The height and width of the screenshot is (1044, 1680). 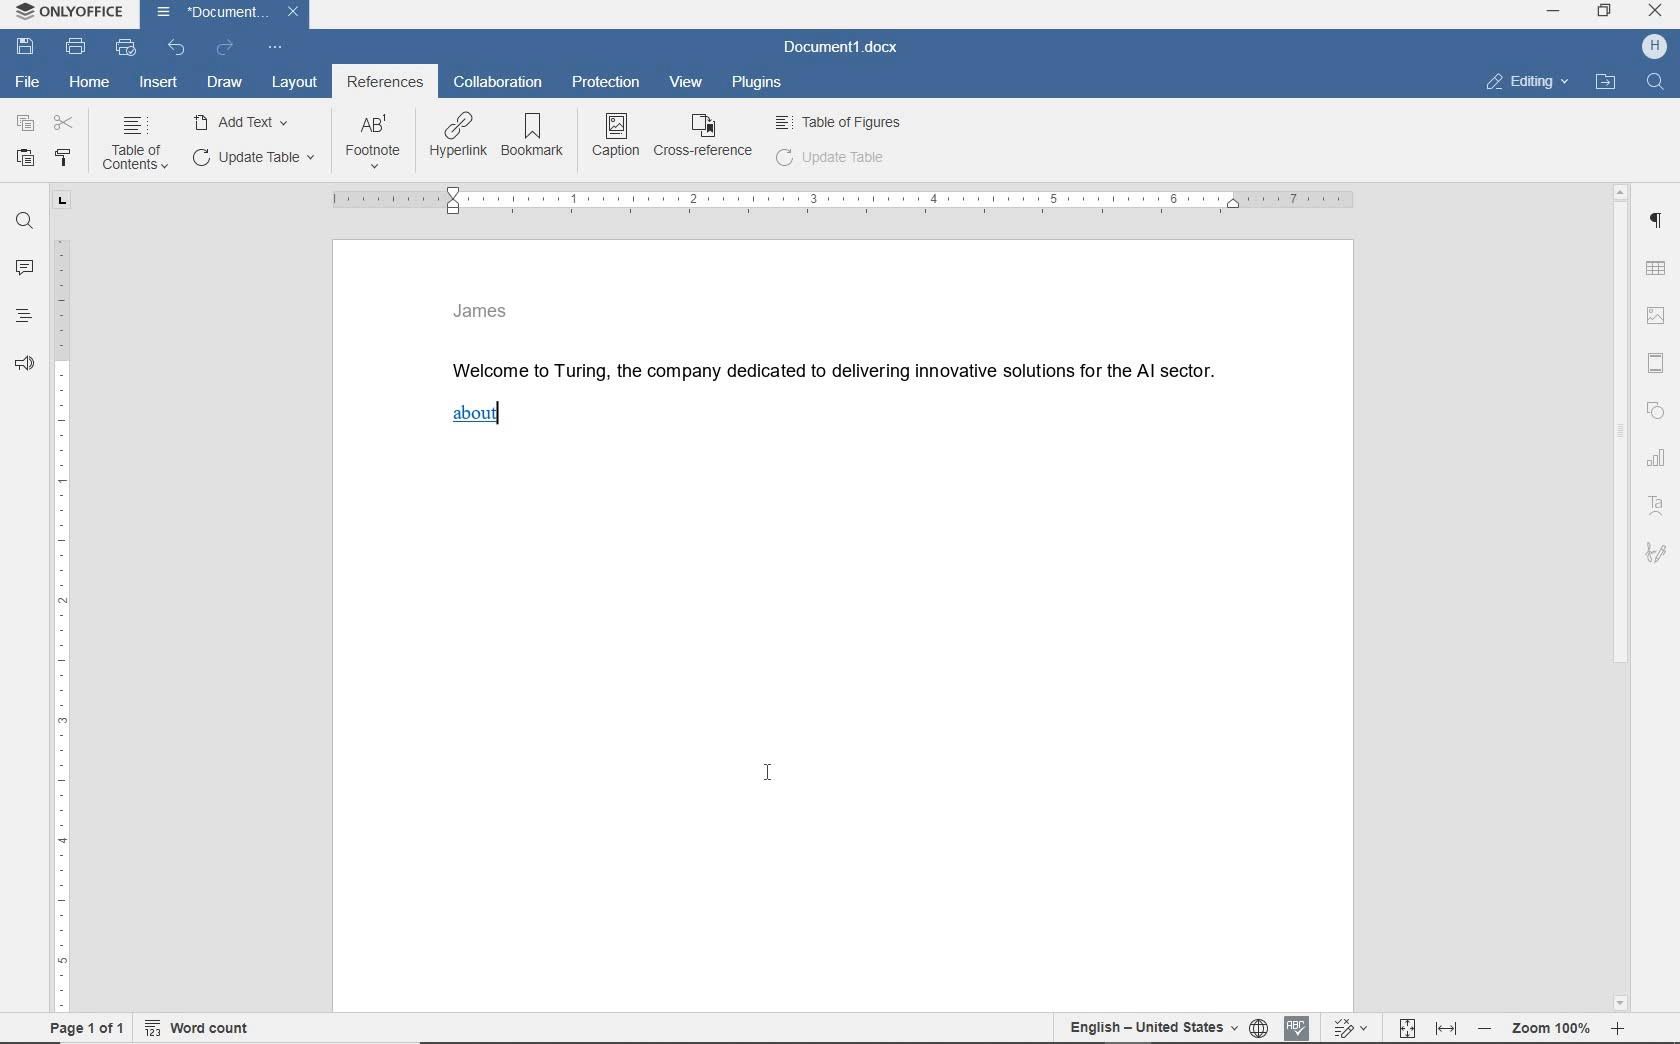 I want to click on English - United States, so click(x=1141, y=1029).